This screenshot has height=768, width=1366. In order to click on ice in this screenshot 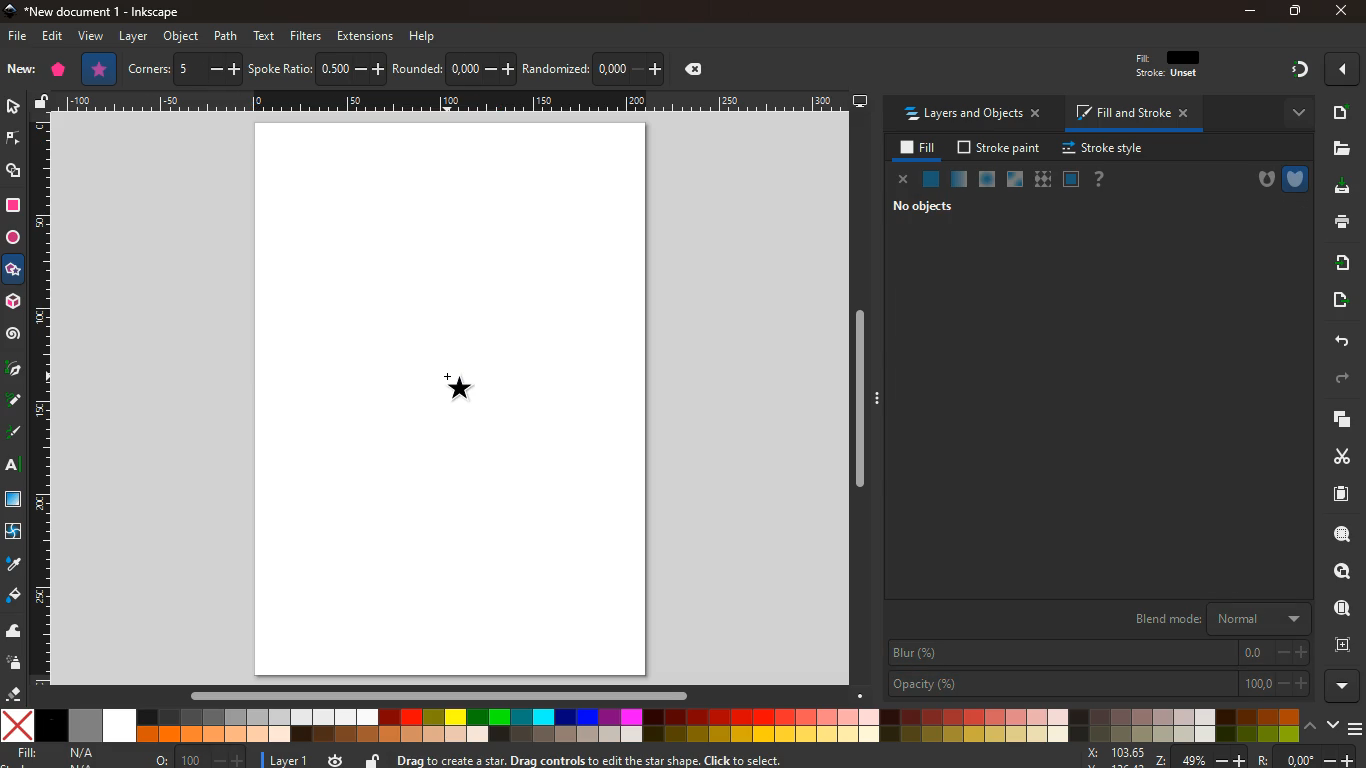, I will do `click(989, 180)`.